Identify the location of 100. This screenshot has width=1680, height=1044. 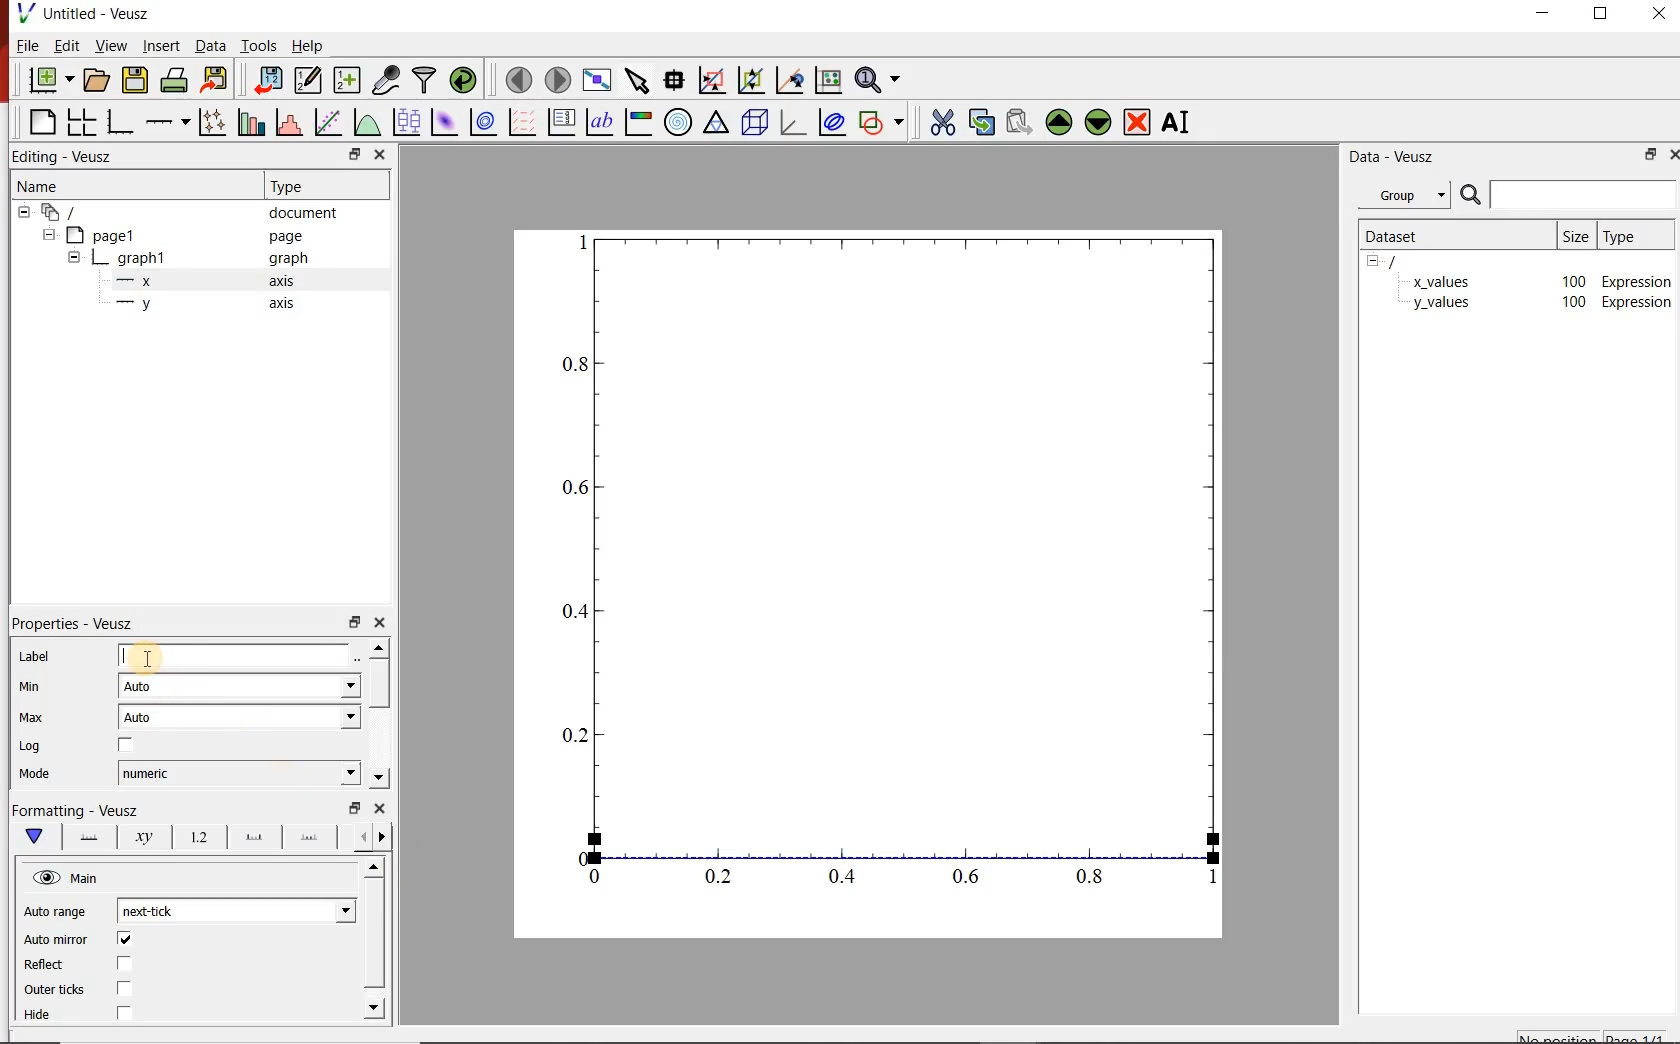
(1572, 304).